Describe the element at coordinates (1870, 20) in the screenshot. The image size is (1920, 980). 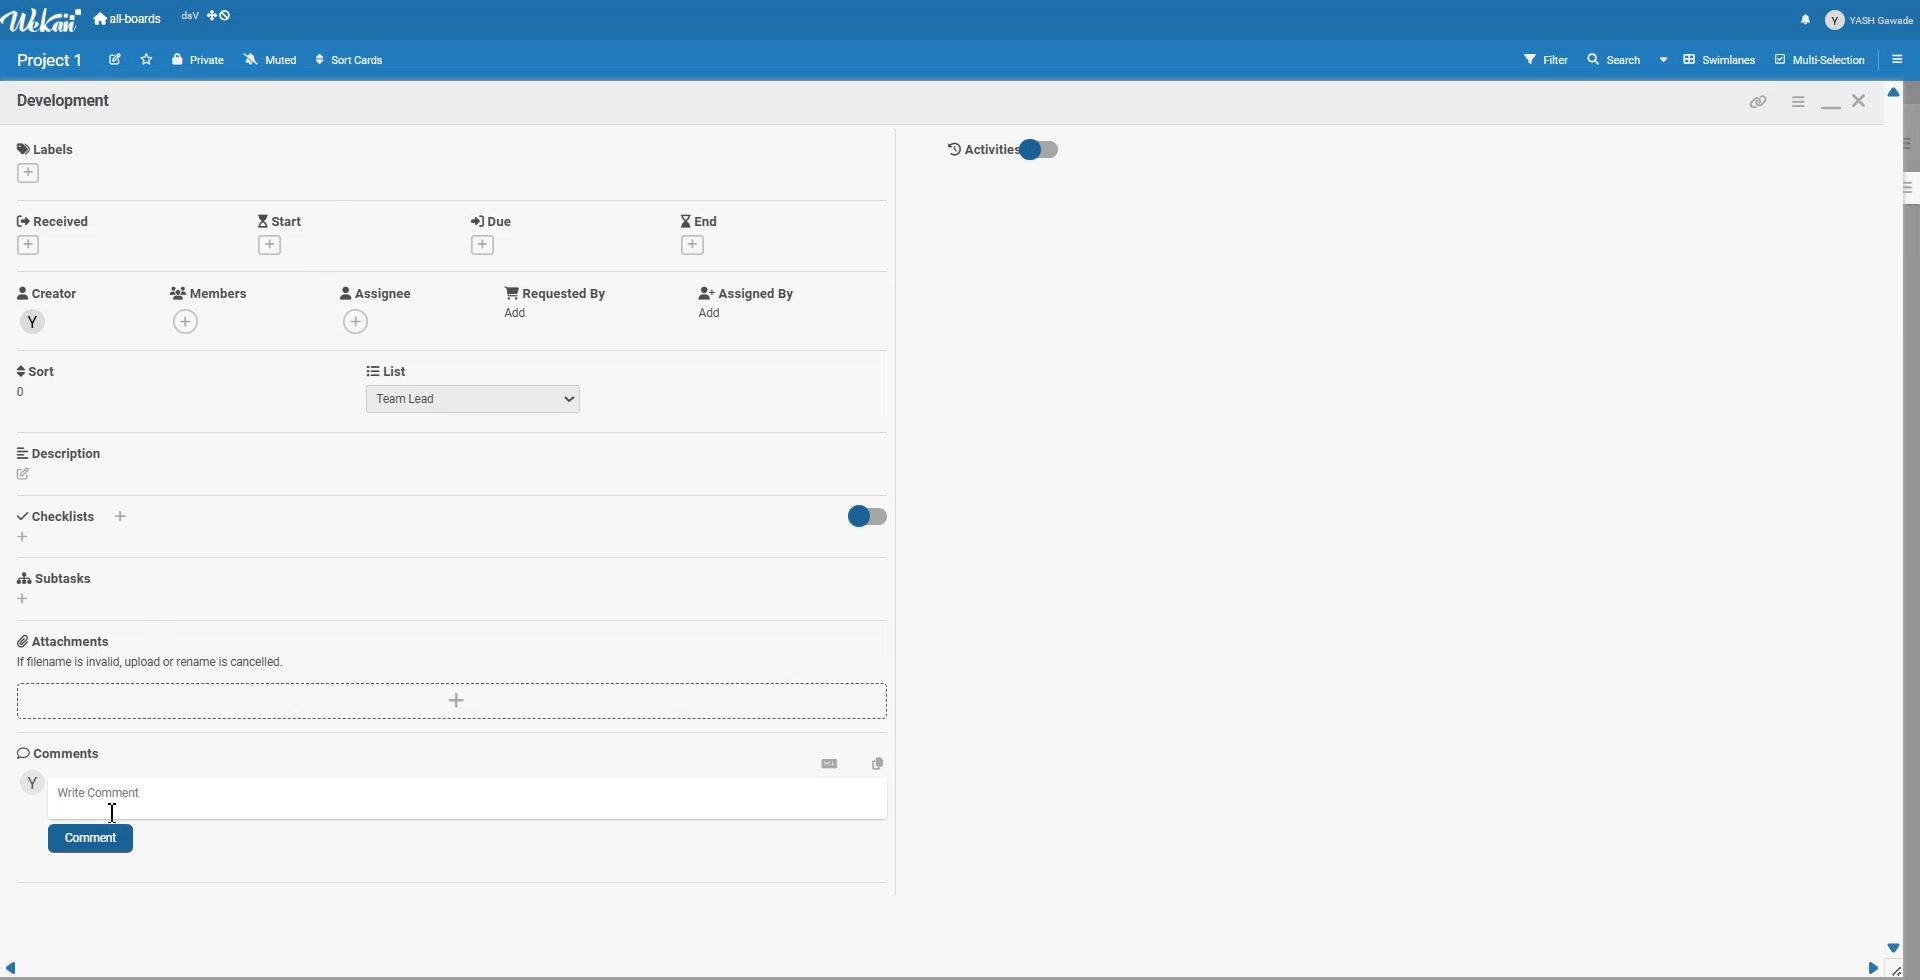
I see `Profile` at that location.